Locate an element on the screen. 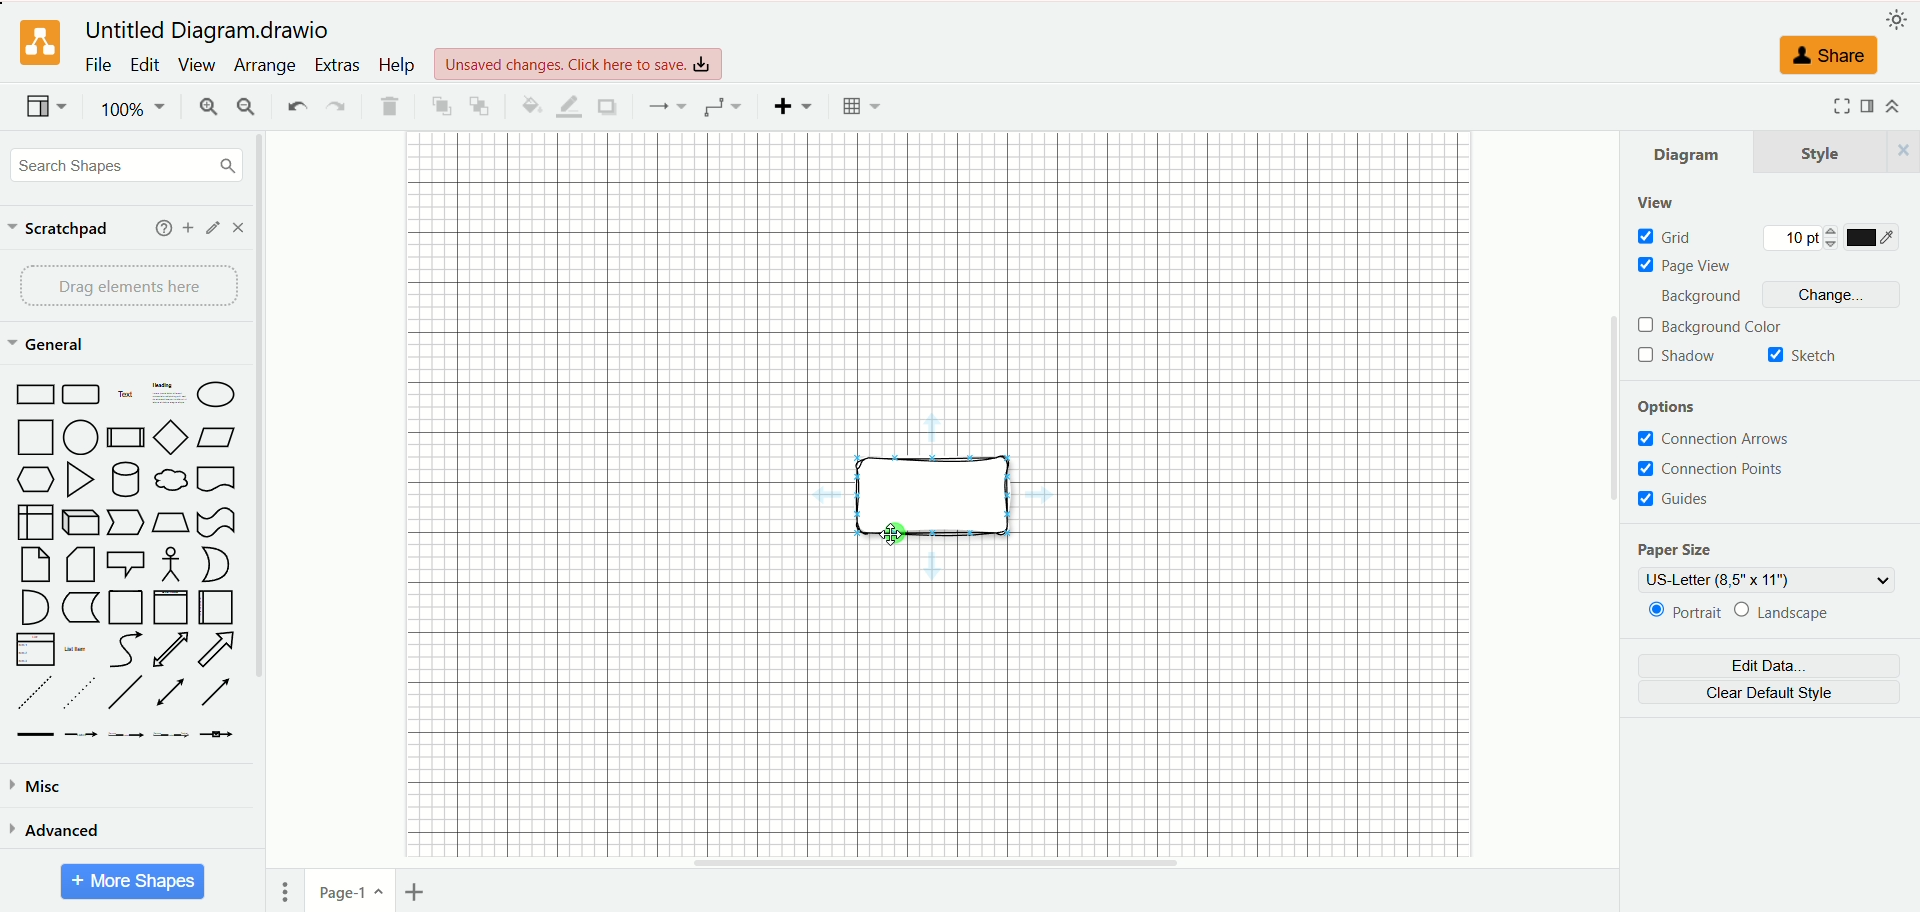  collapse/expand is located at coordinates (1892, 106).